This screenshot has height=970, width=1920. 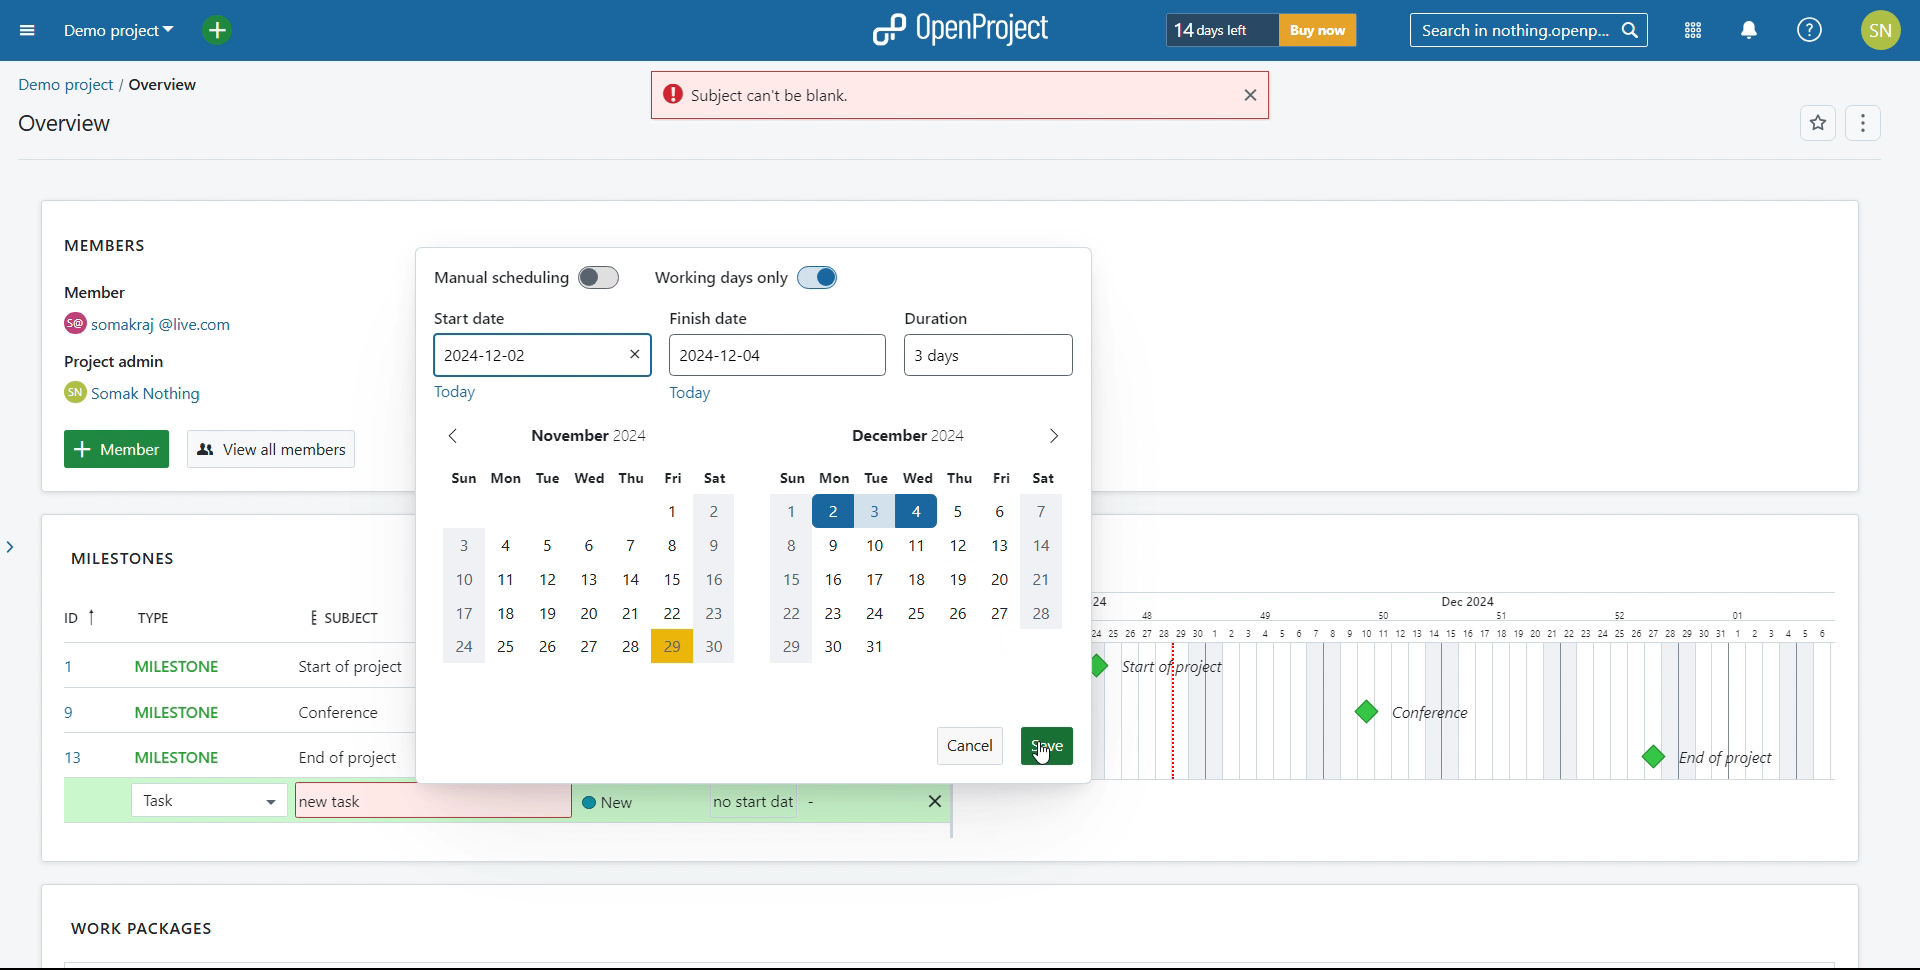 I want to click on remove, so click(x=635, y=355).